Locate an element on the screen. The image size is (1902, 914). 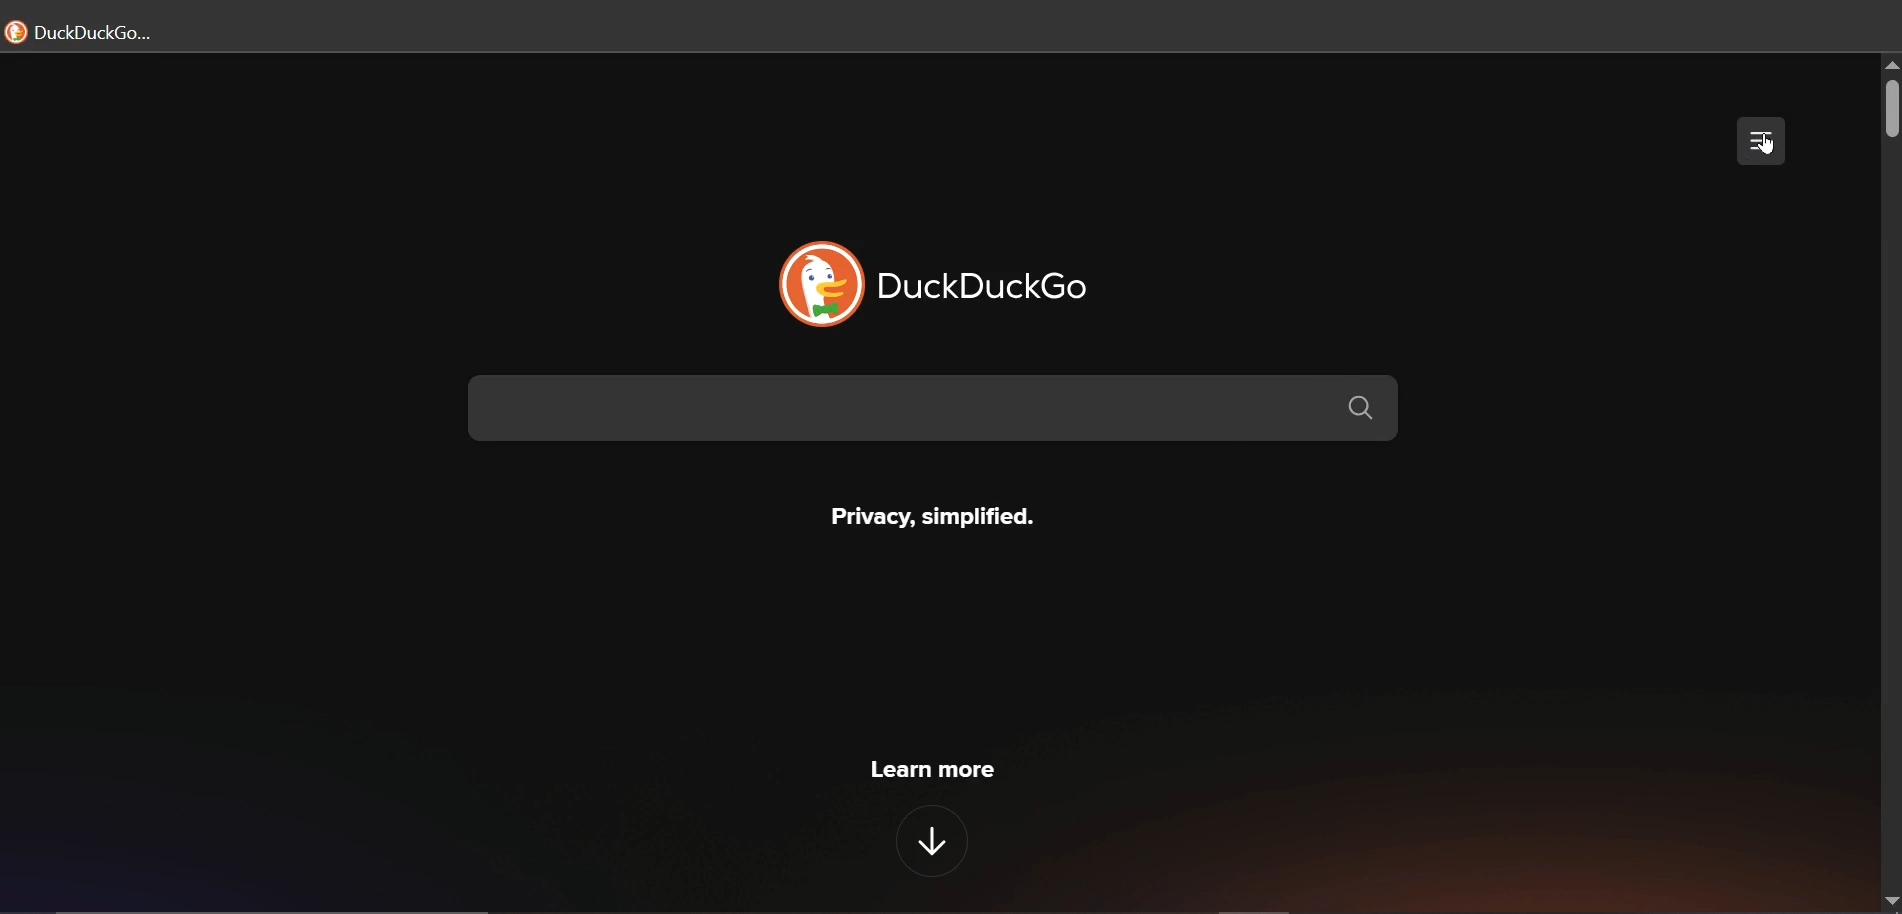
cursor is located at coordinates (1762, 150).